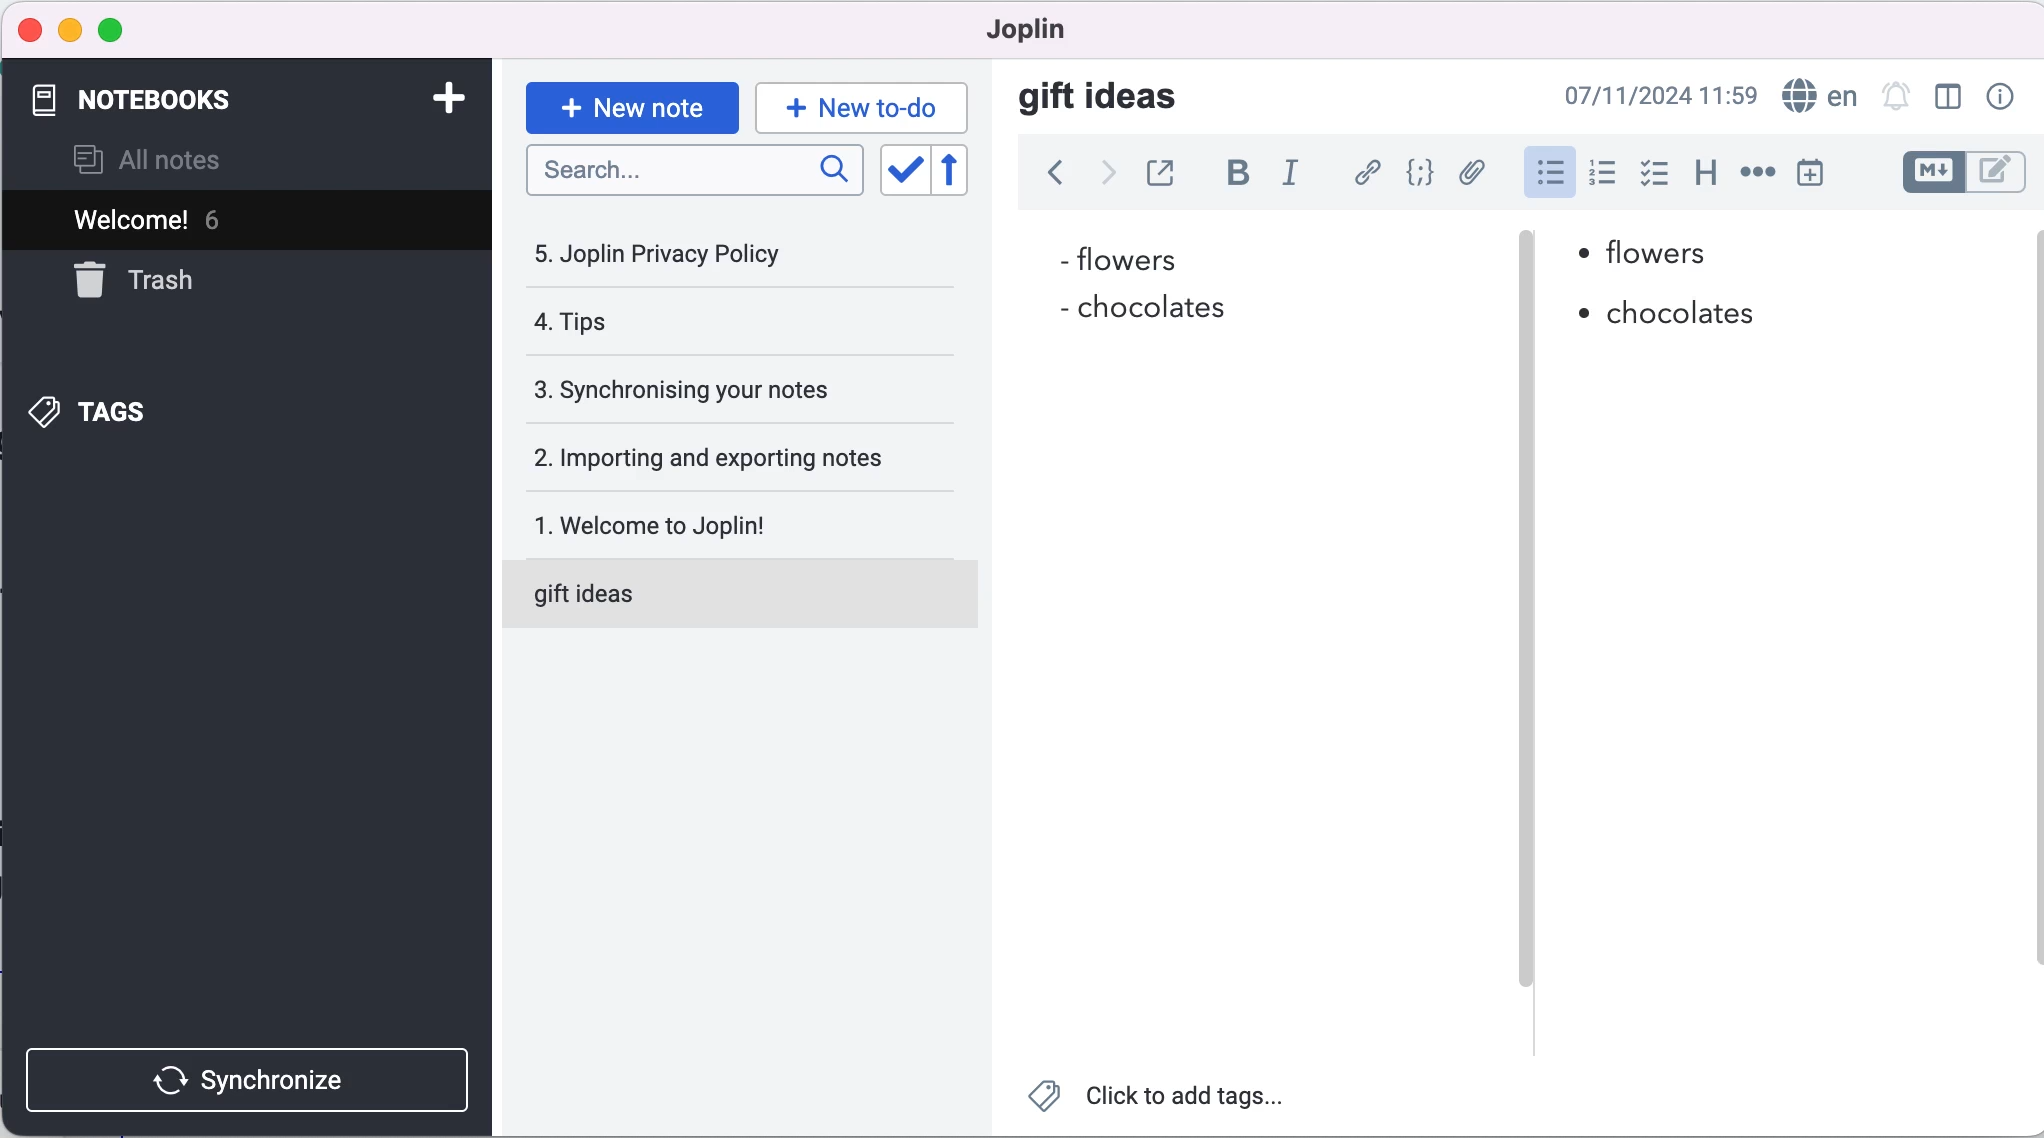 This screenshot has width=2044, height=1138. Describe the element at coordinates (1602, 174) in the screenshot. I see `numbered list` at that location.